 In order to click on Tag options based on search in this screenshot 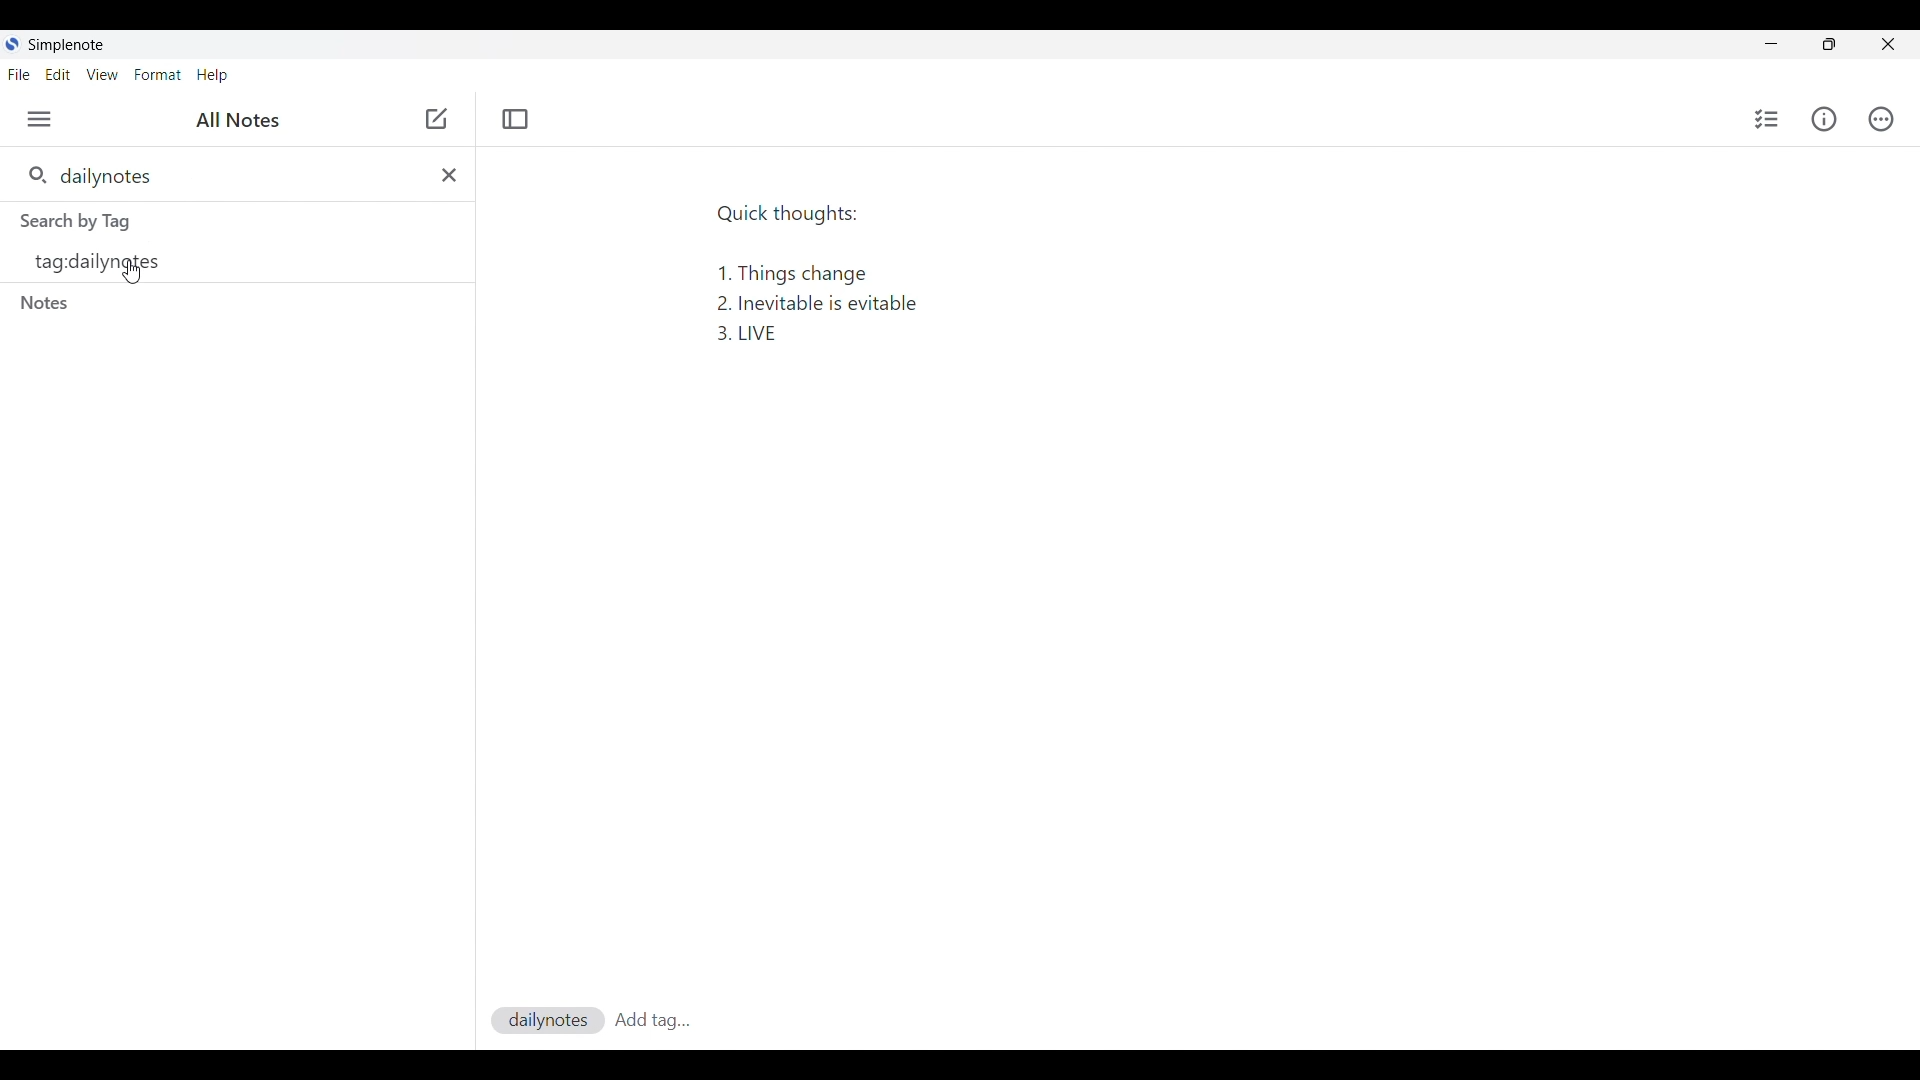, I will do `click(101, 262)`.